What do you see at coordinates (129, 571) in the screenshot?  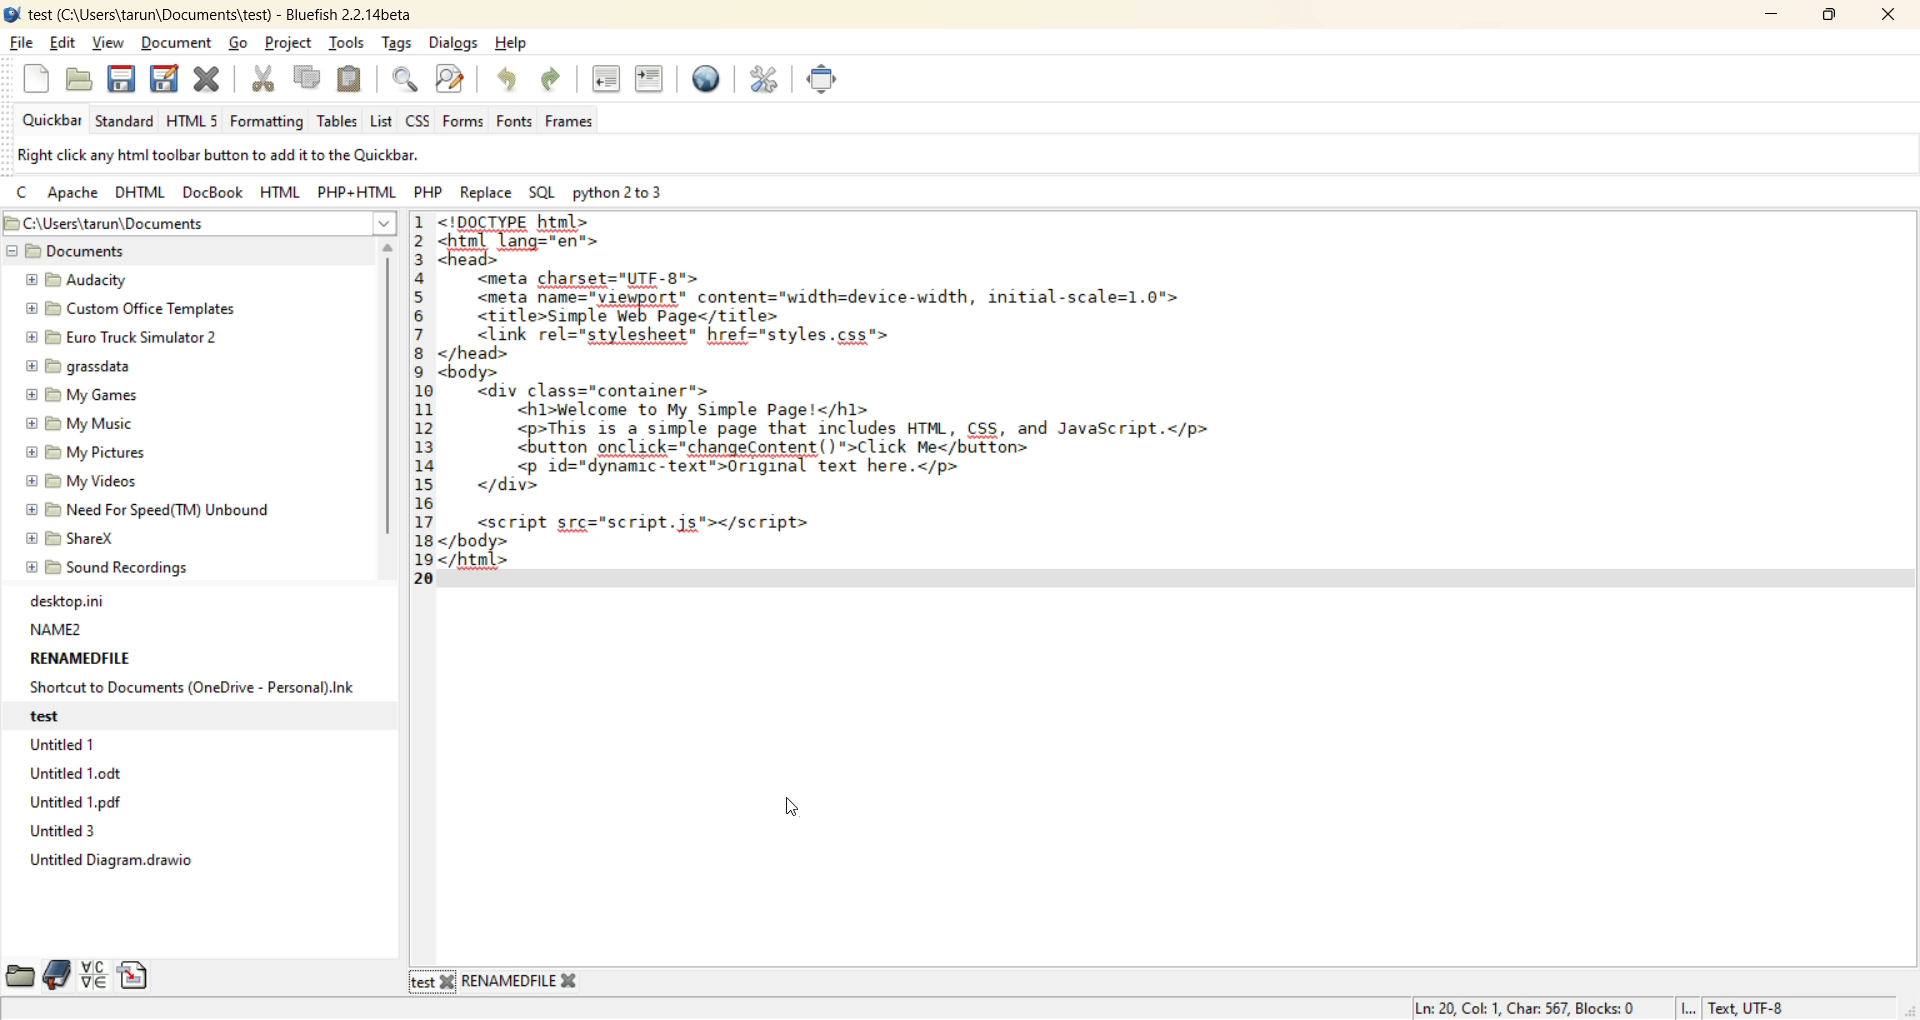 I see `sound recordings` at bounding box center [129, 571].